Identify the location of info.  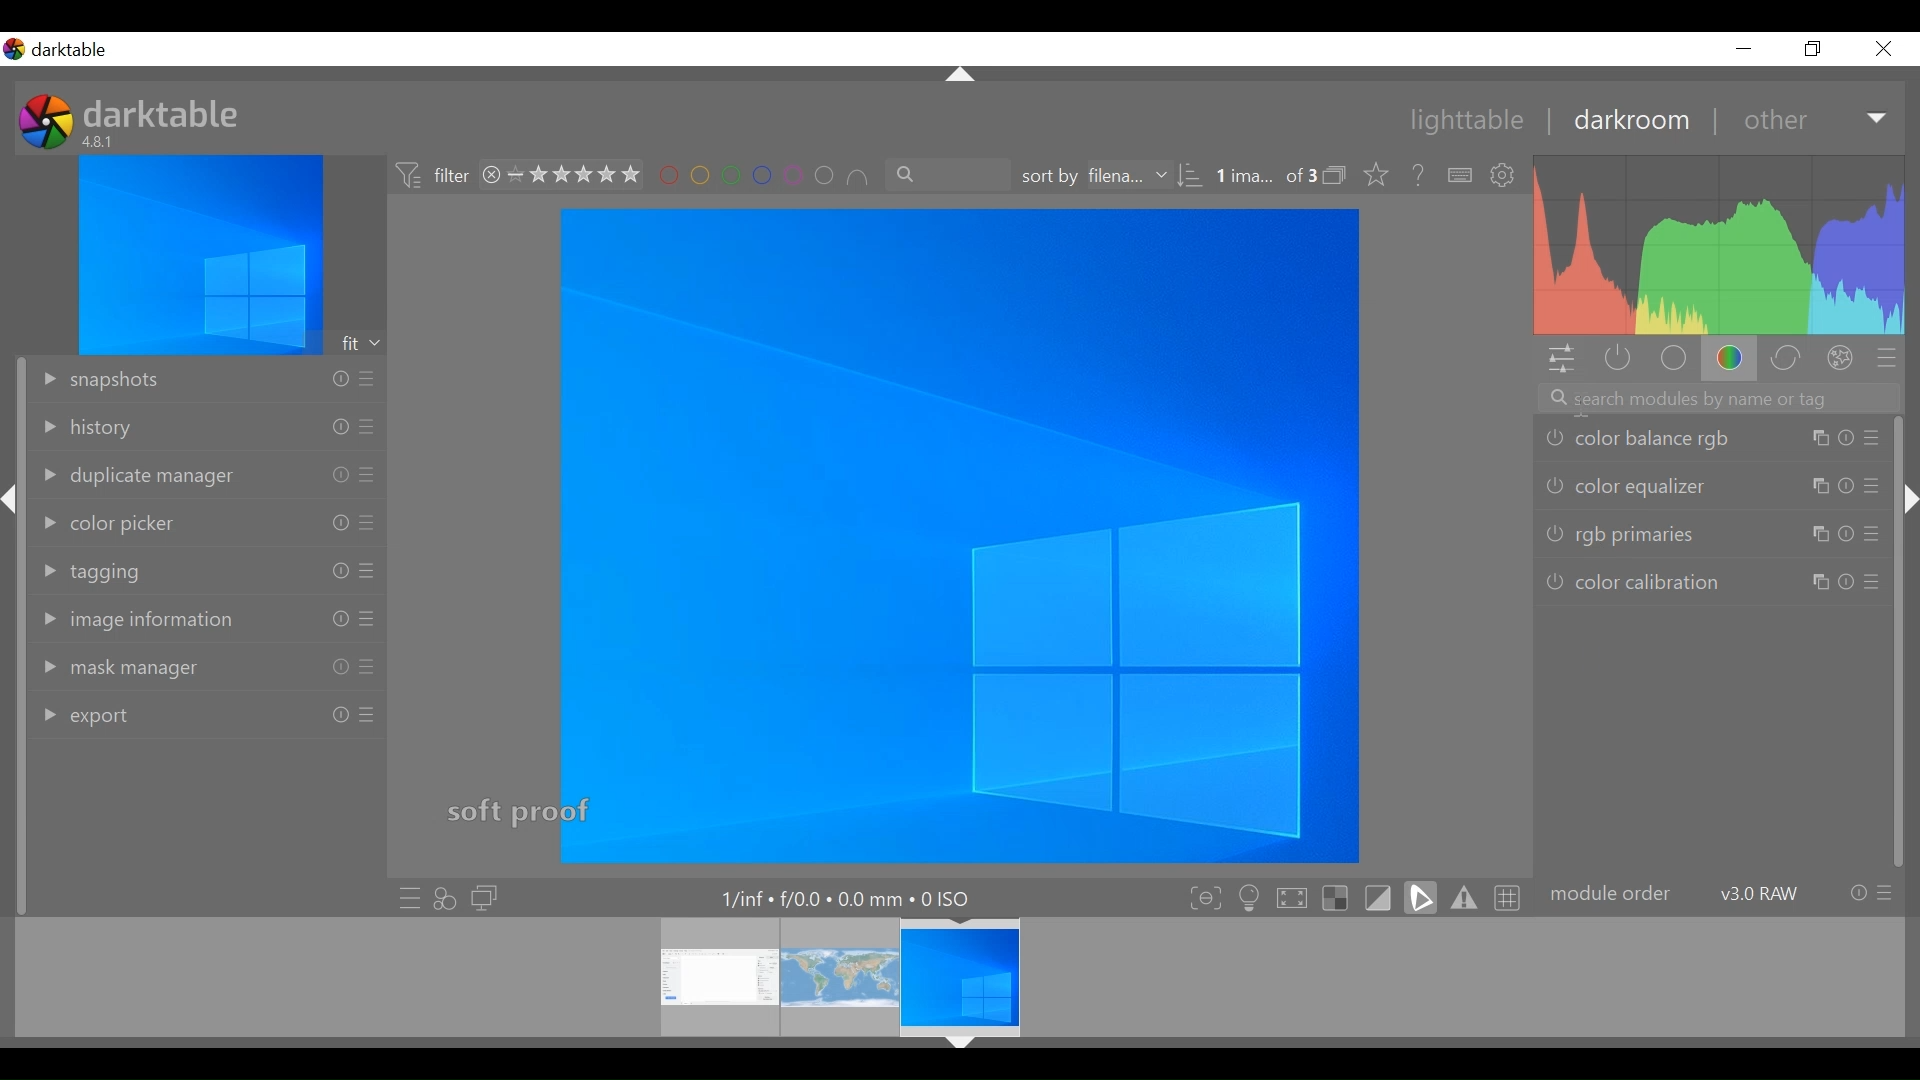
(1845, 438).